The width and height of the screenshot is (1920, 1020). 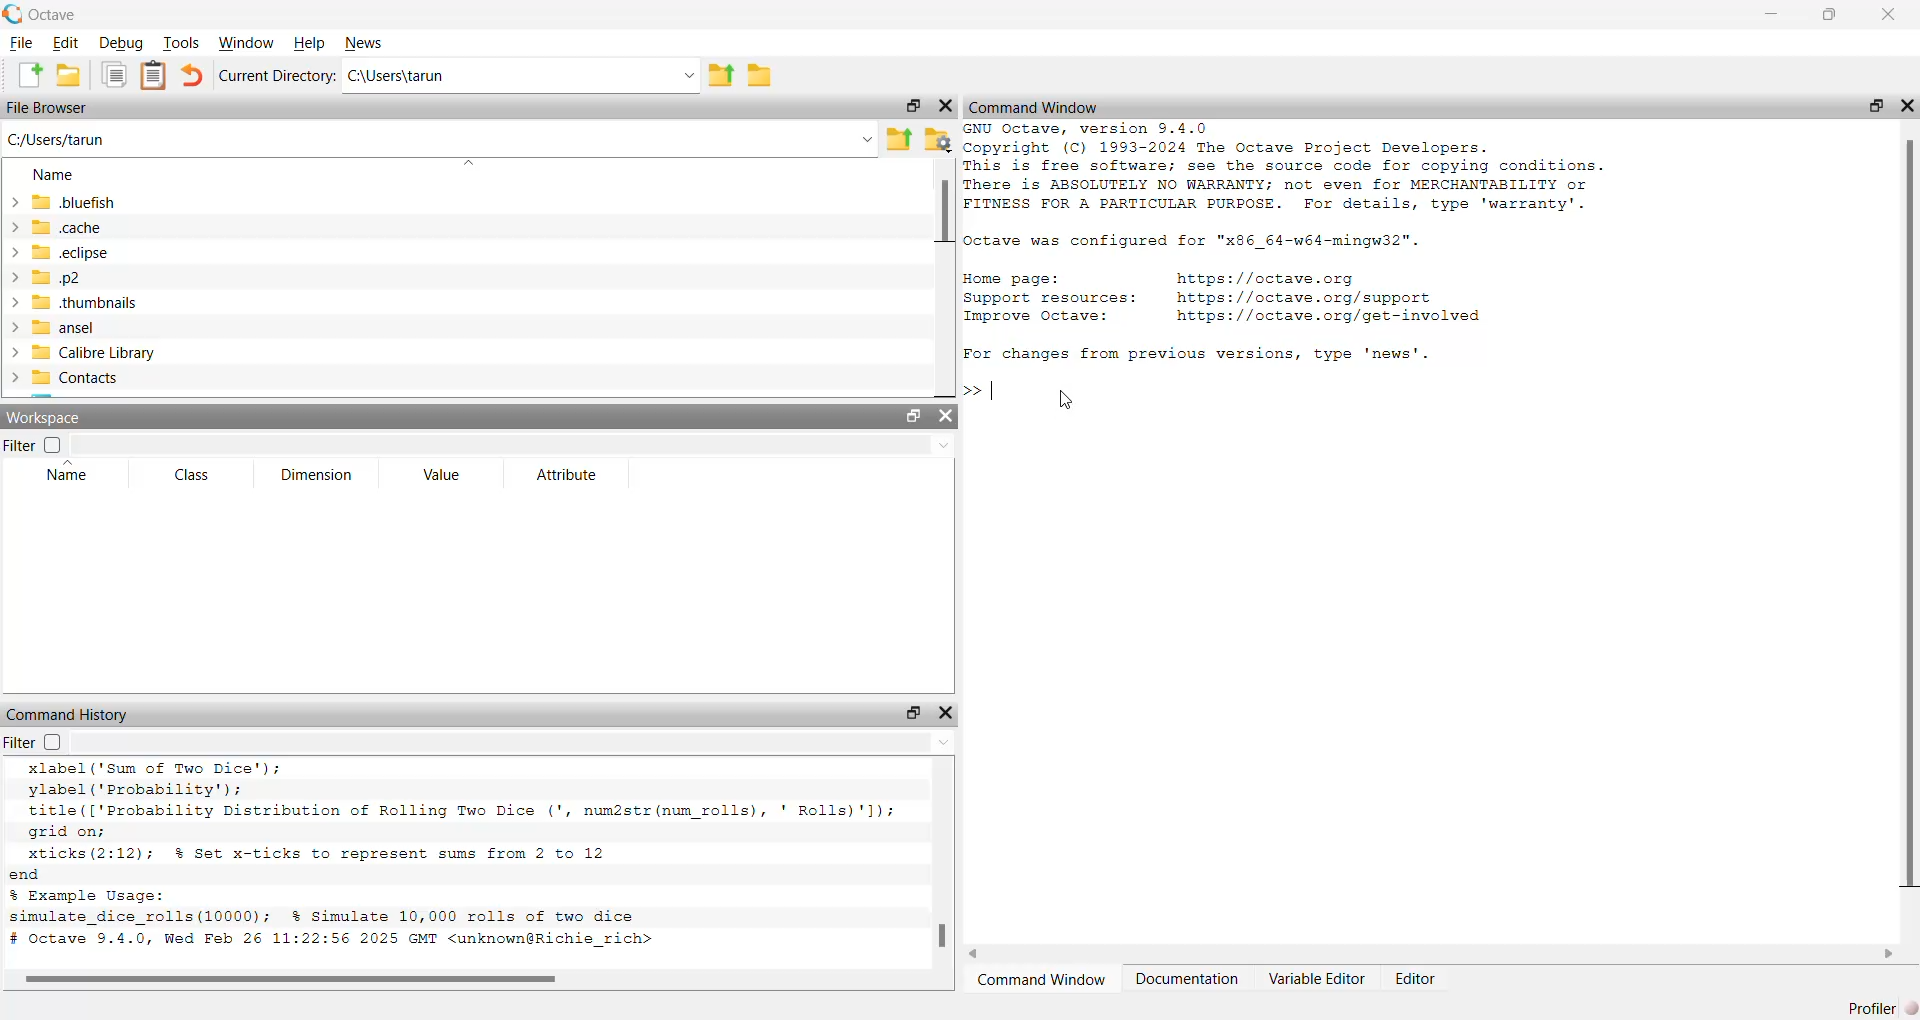 I want to click on minimize, so click(x=1766, y=17).